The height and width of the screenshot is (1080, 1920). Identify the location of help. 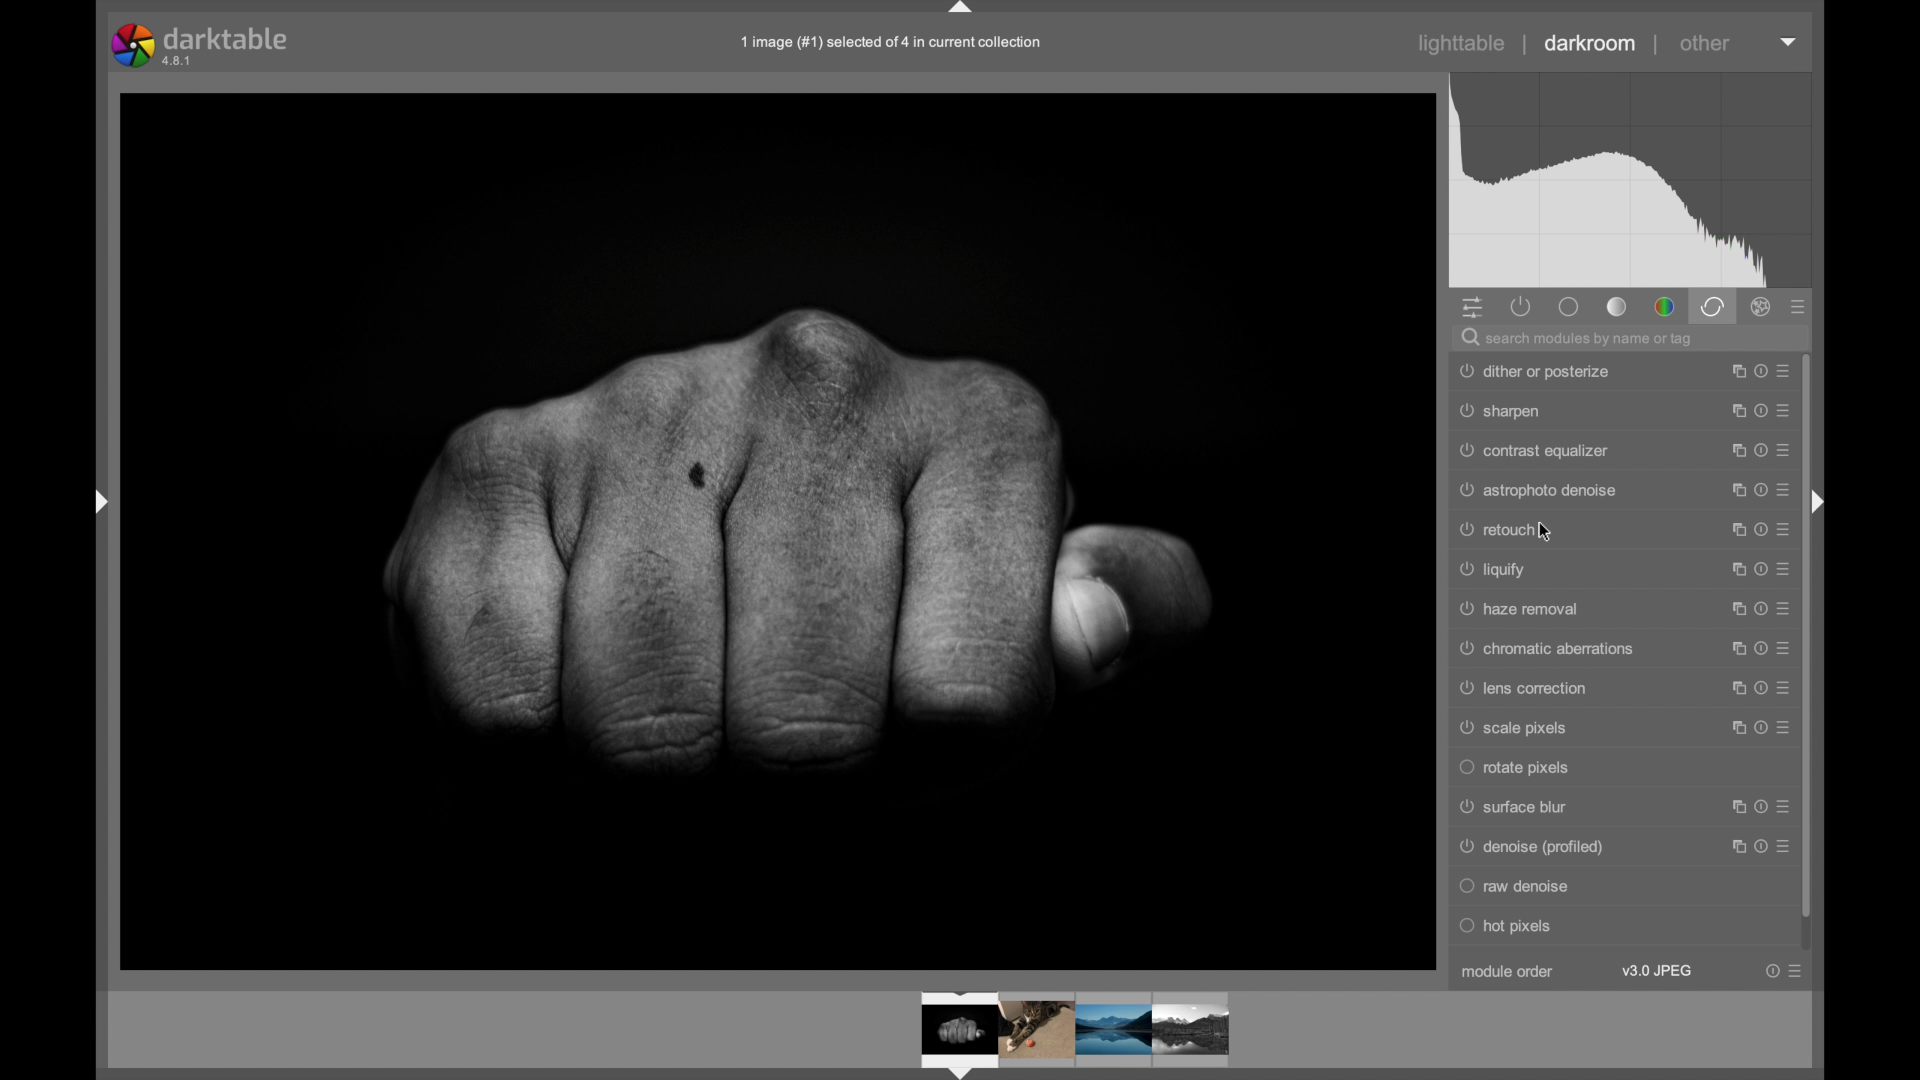
(1756, 569).